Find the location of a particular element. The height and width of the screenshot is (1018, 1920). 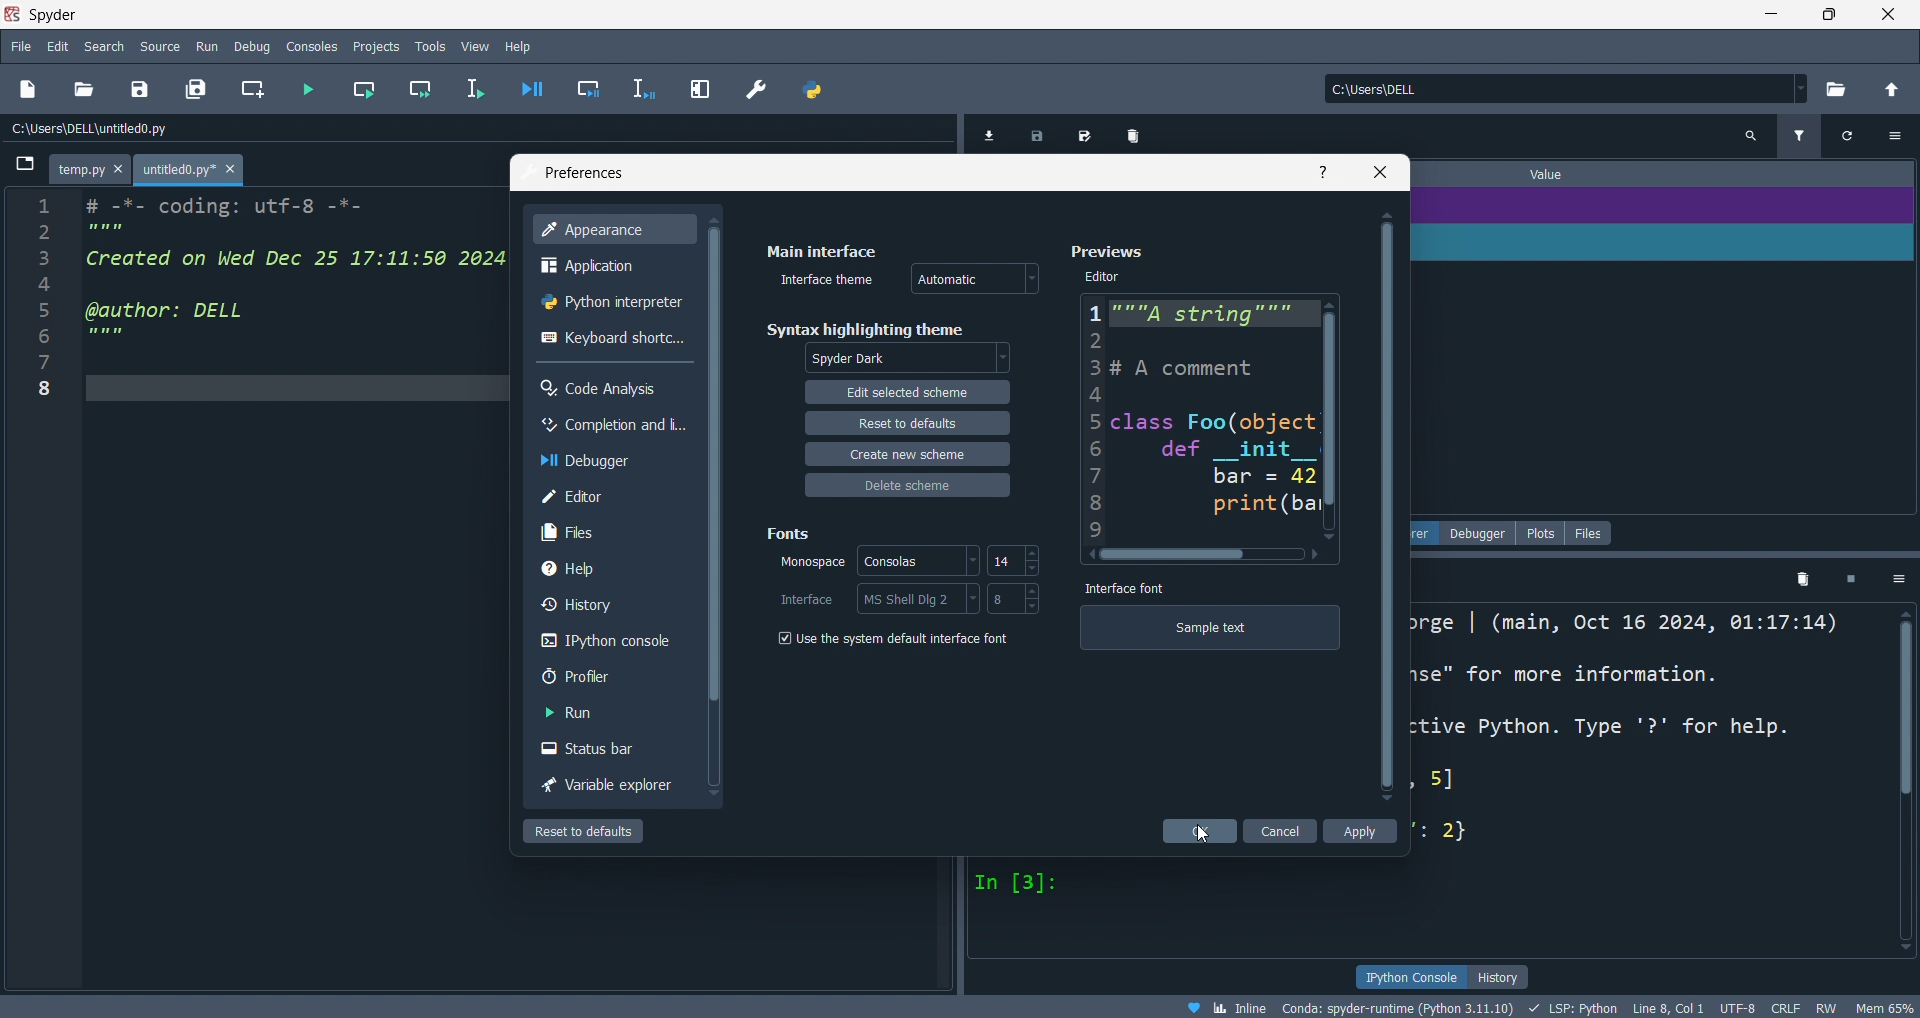

completion is located at coordinates (614, 424).